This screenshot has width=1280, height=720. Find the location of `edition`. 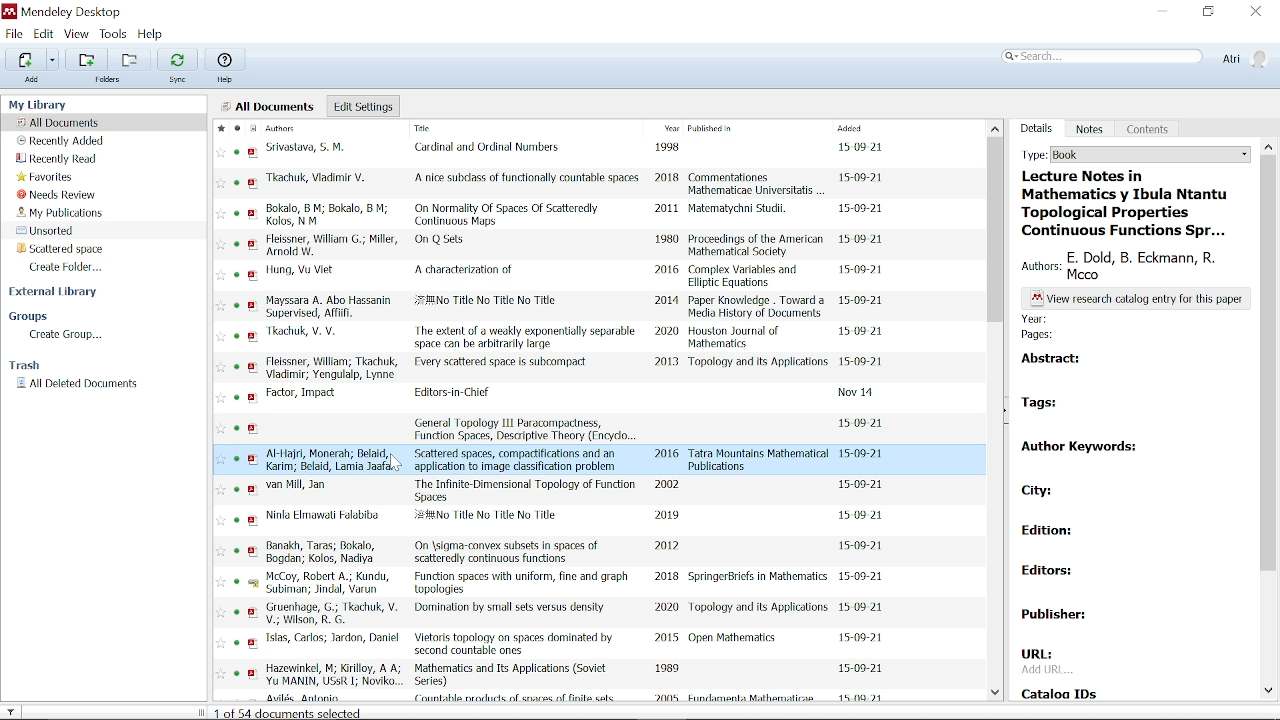

edition is located at coordinates (1058, 533).